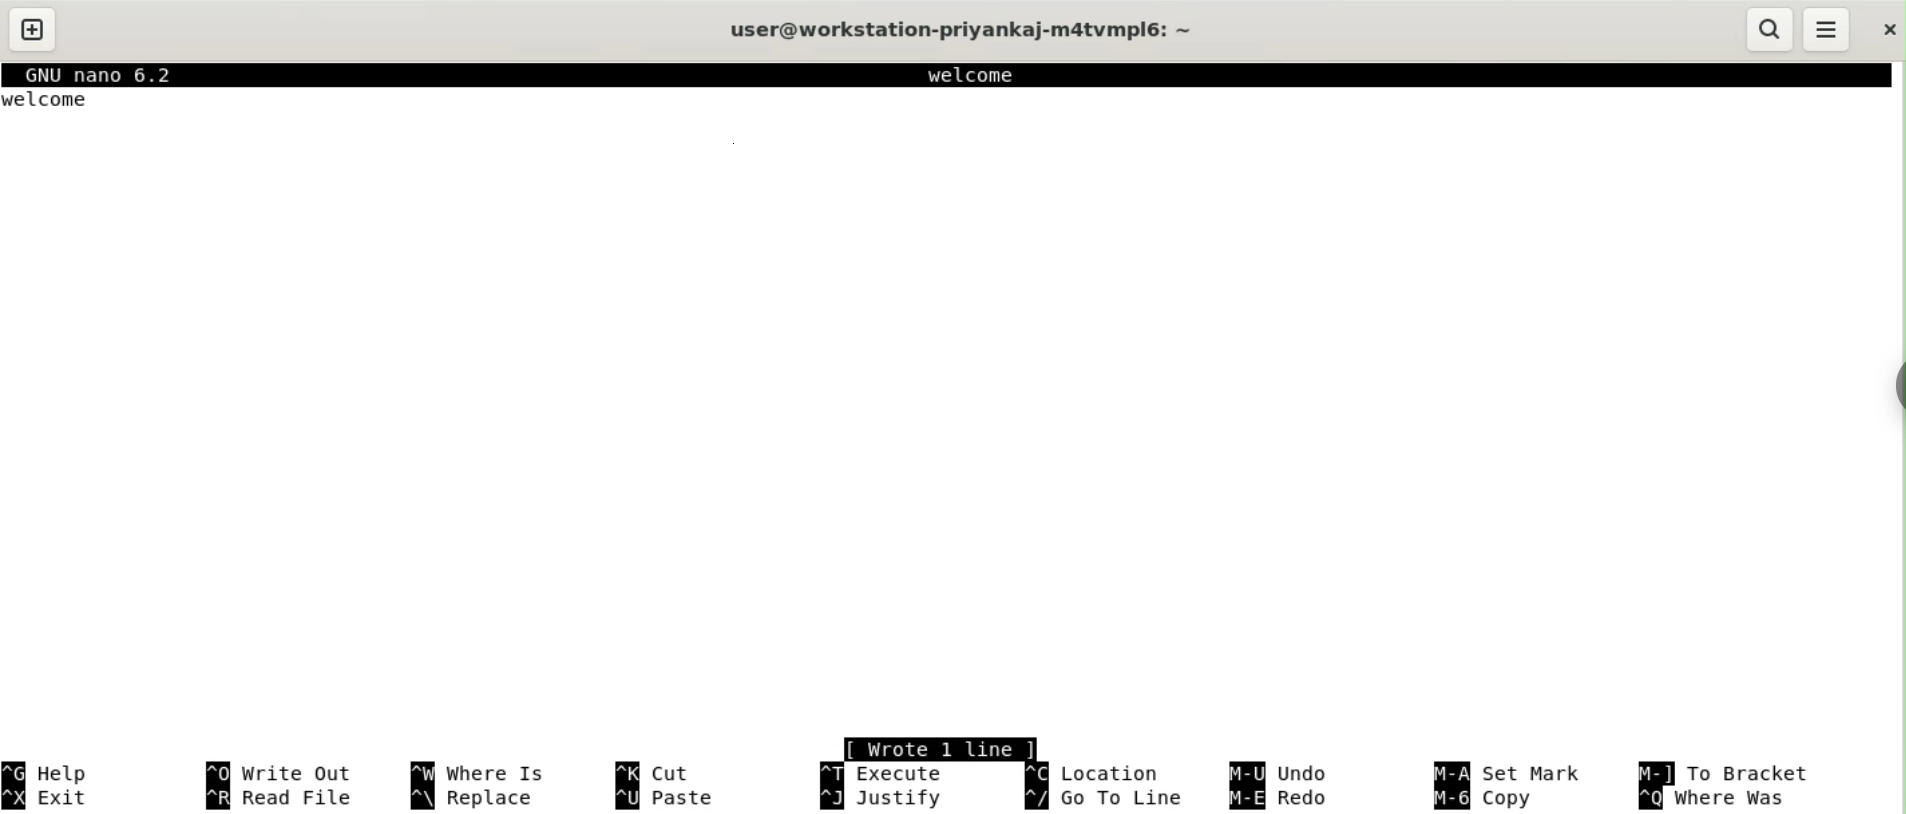 This screenshot has width=1906, height=814. Describe the element at coordinates (106, 76) in the screenshot. I see `GNU nano 6.2` at that location.